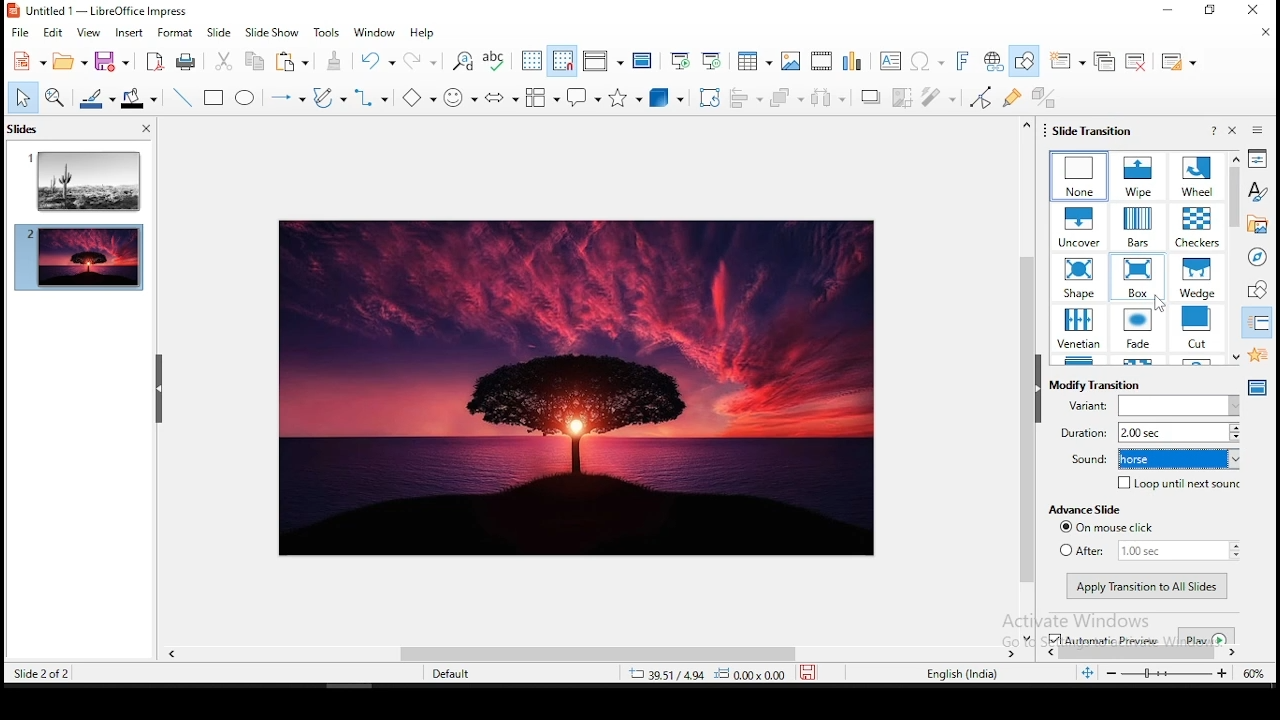 Image resolution: width=1280 pixels, height=720 pixels. What do you see at coordinates (459, 96) in the screenshot?
I see `symbol shapes` at bounding box center [459, 96].